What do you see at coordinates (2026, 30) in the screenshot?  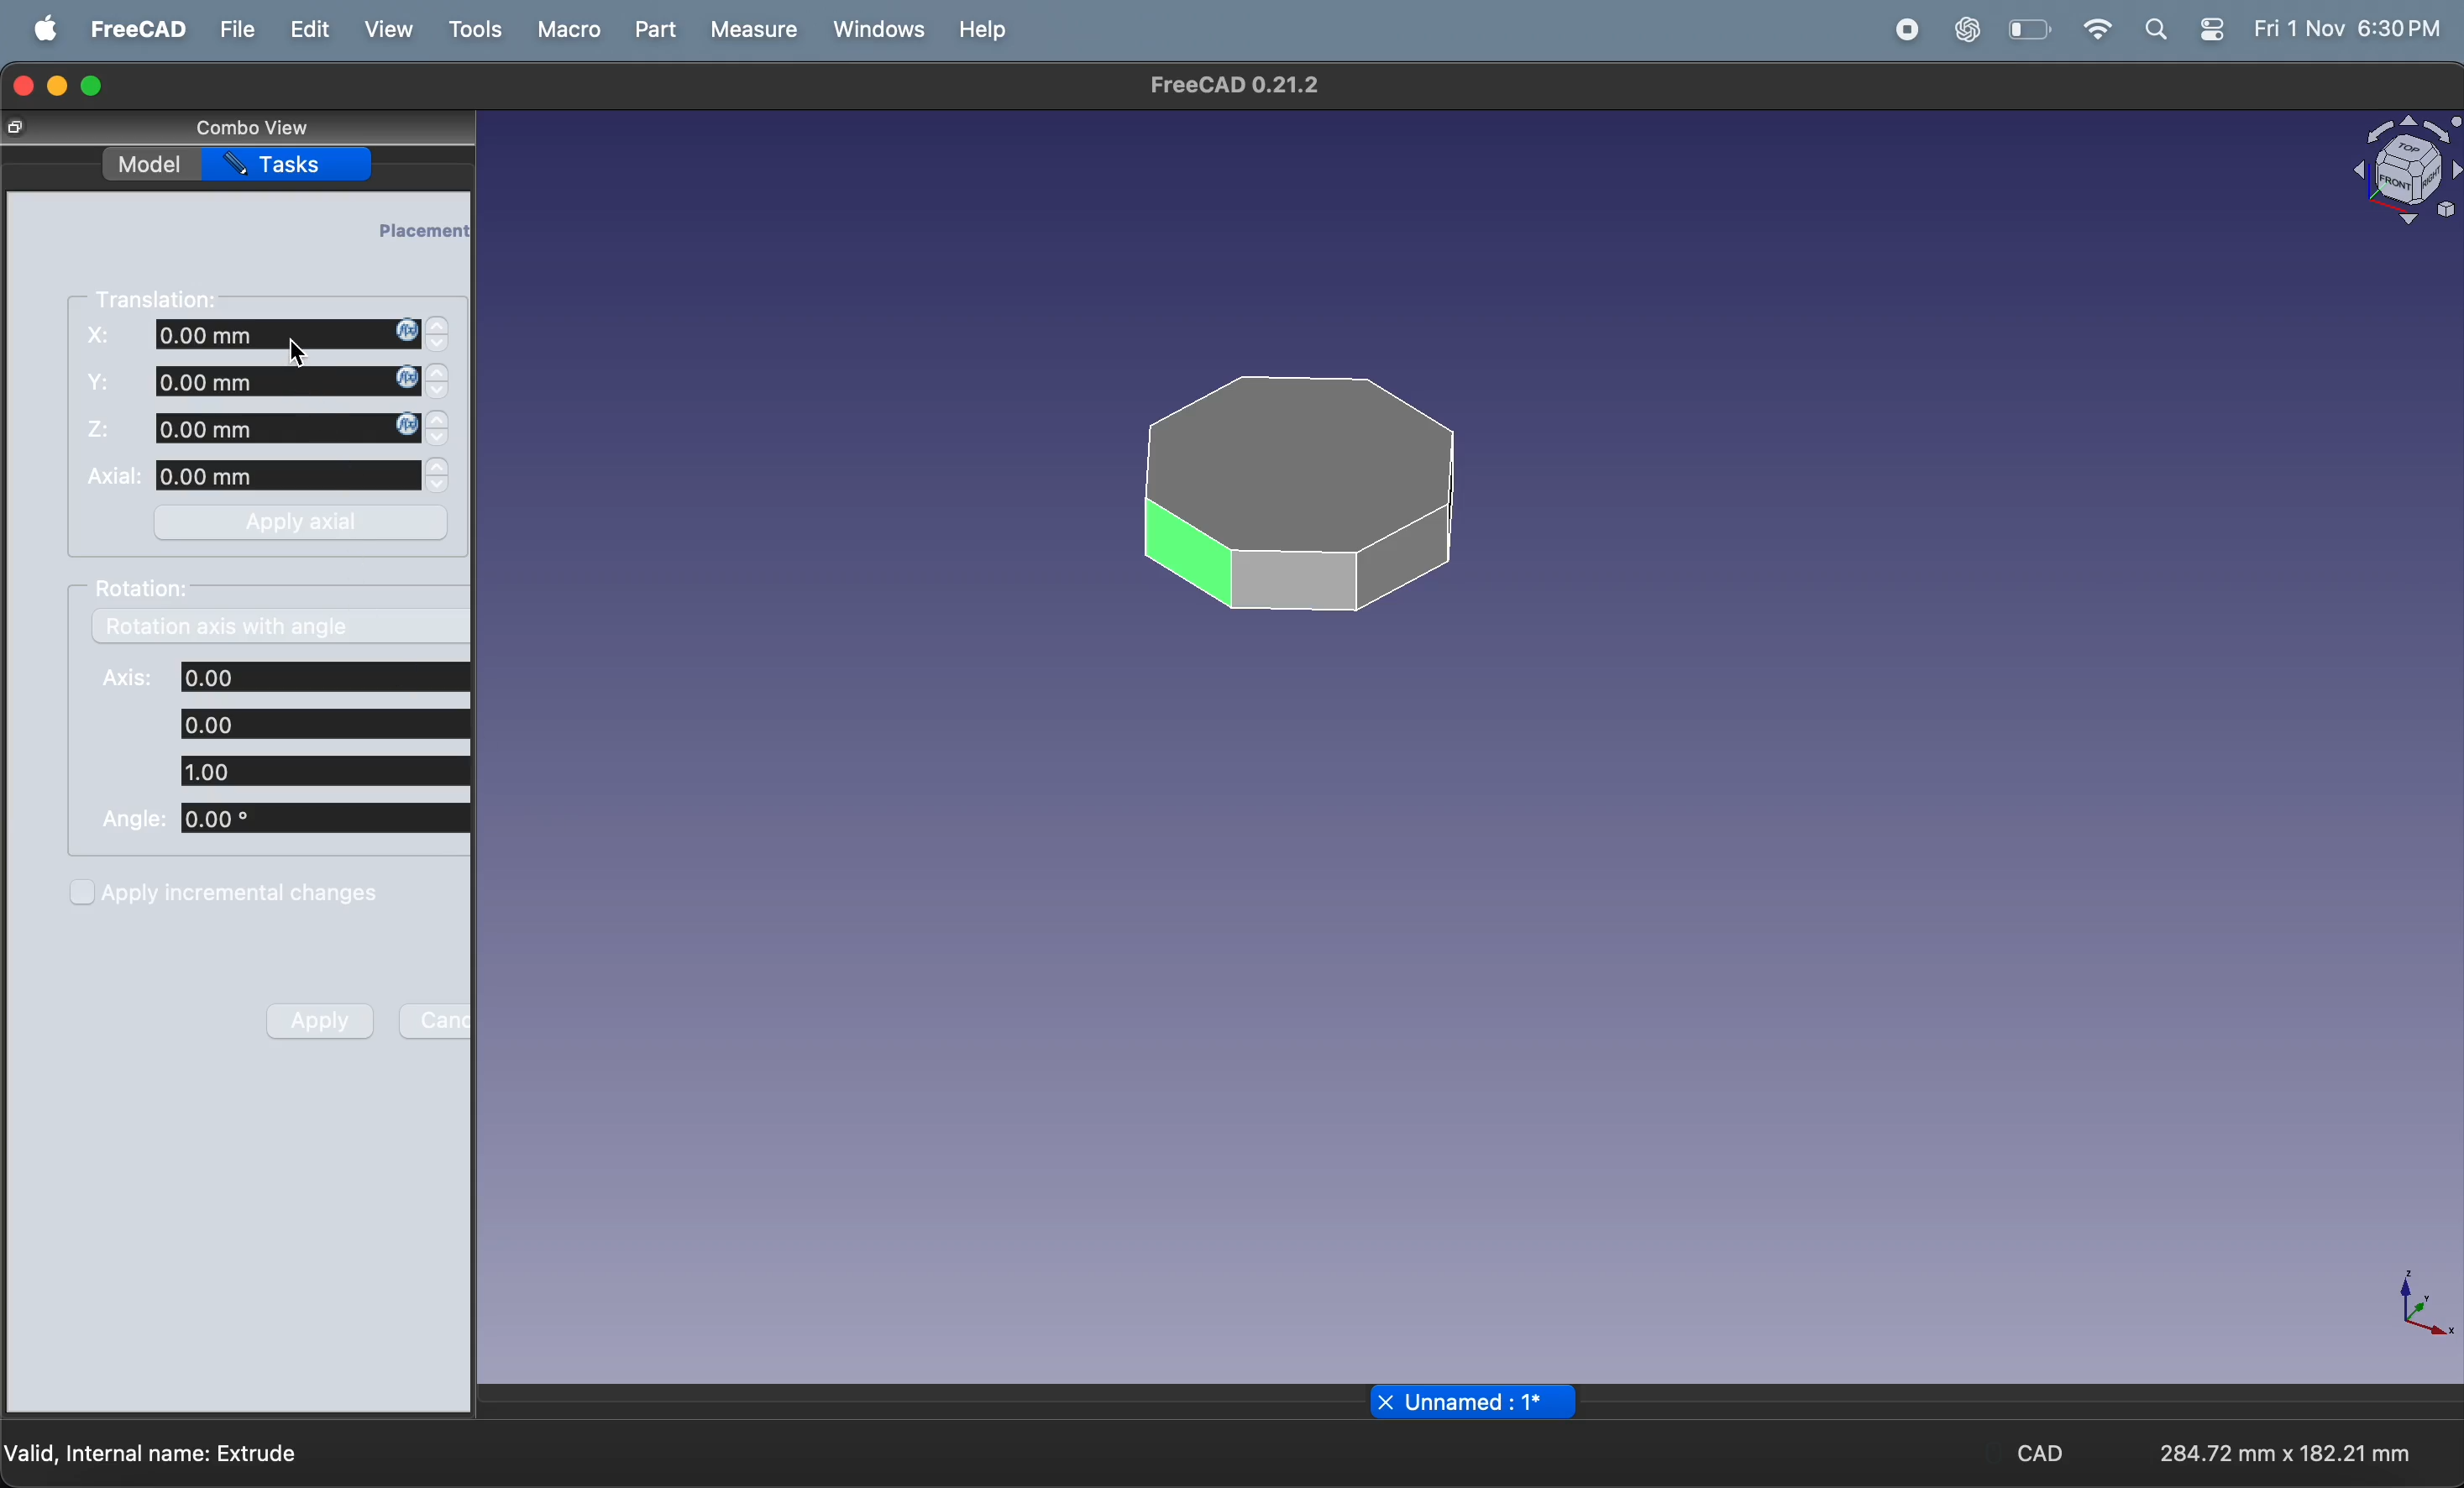 I see `battery` at bounding box center [2026, 30].